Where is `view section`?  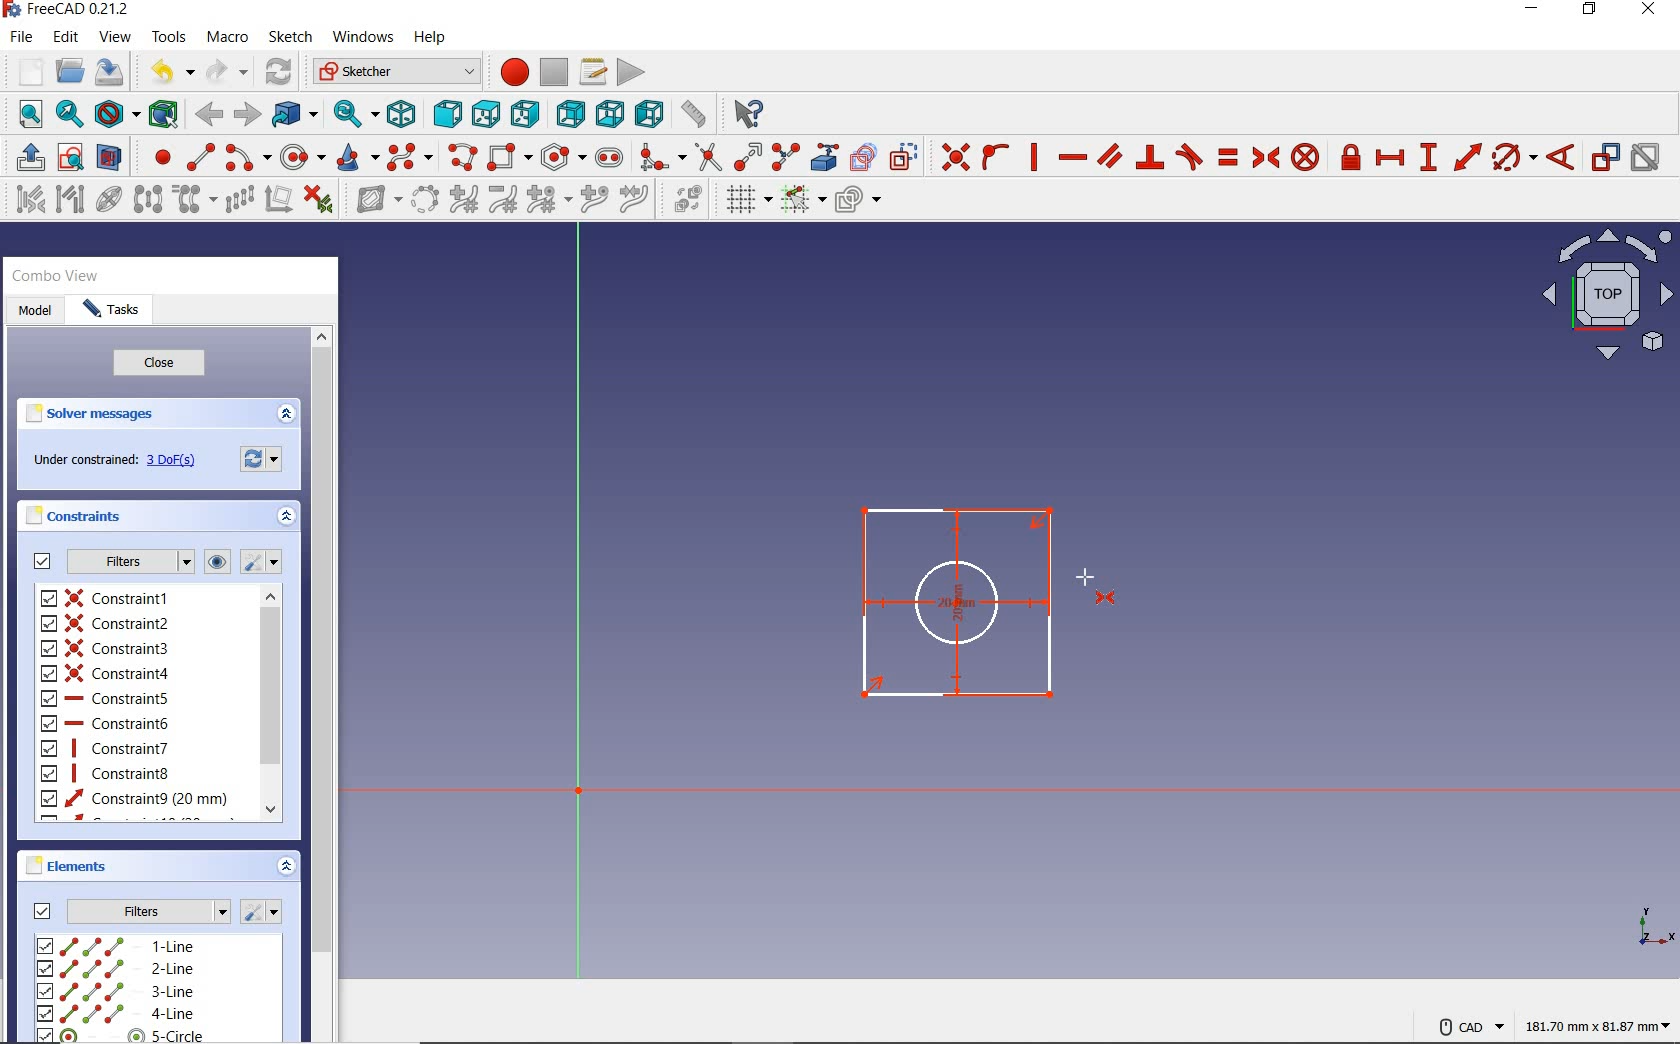 view section is located at coordinates (111, 155).